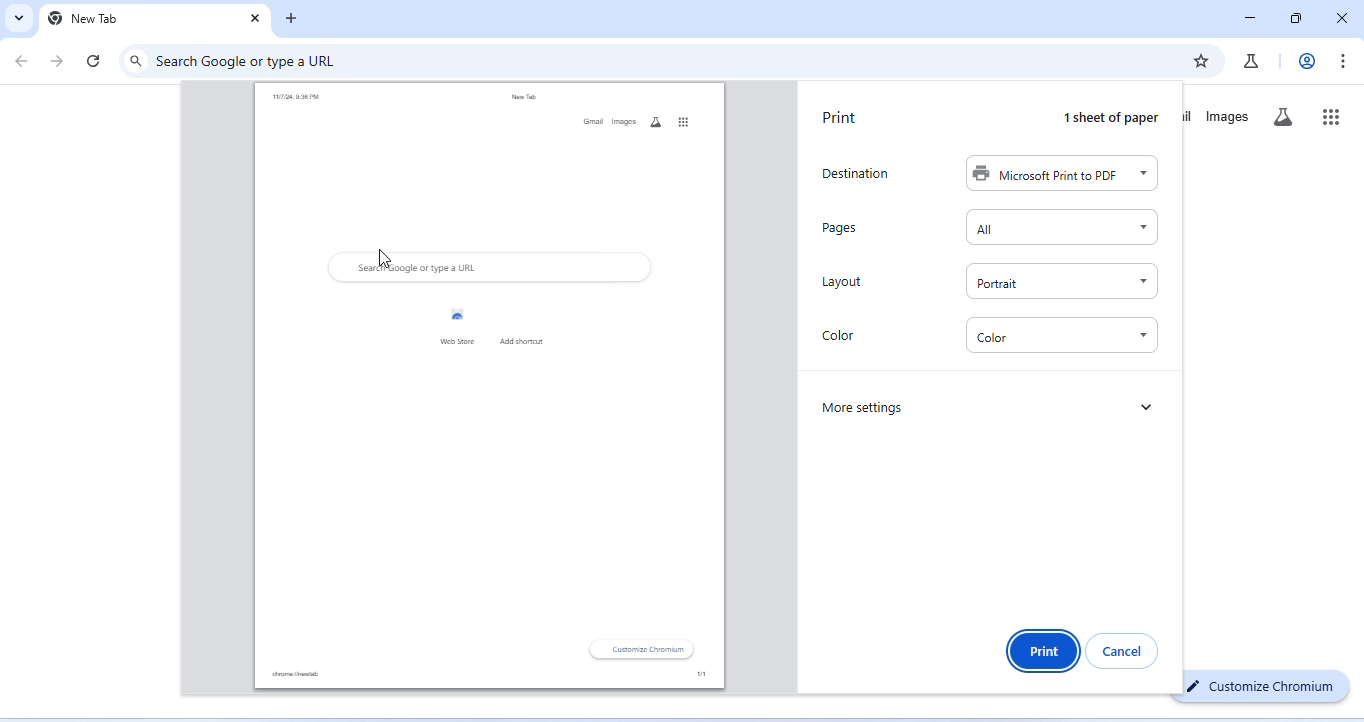 The image size is (1364, 722). What do you see at coordinates (294, 99) in the screenshot?
I see `11/7/24, 9:38pm` at bounding box center [294, 99].